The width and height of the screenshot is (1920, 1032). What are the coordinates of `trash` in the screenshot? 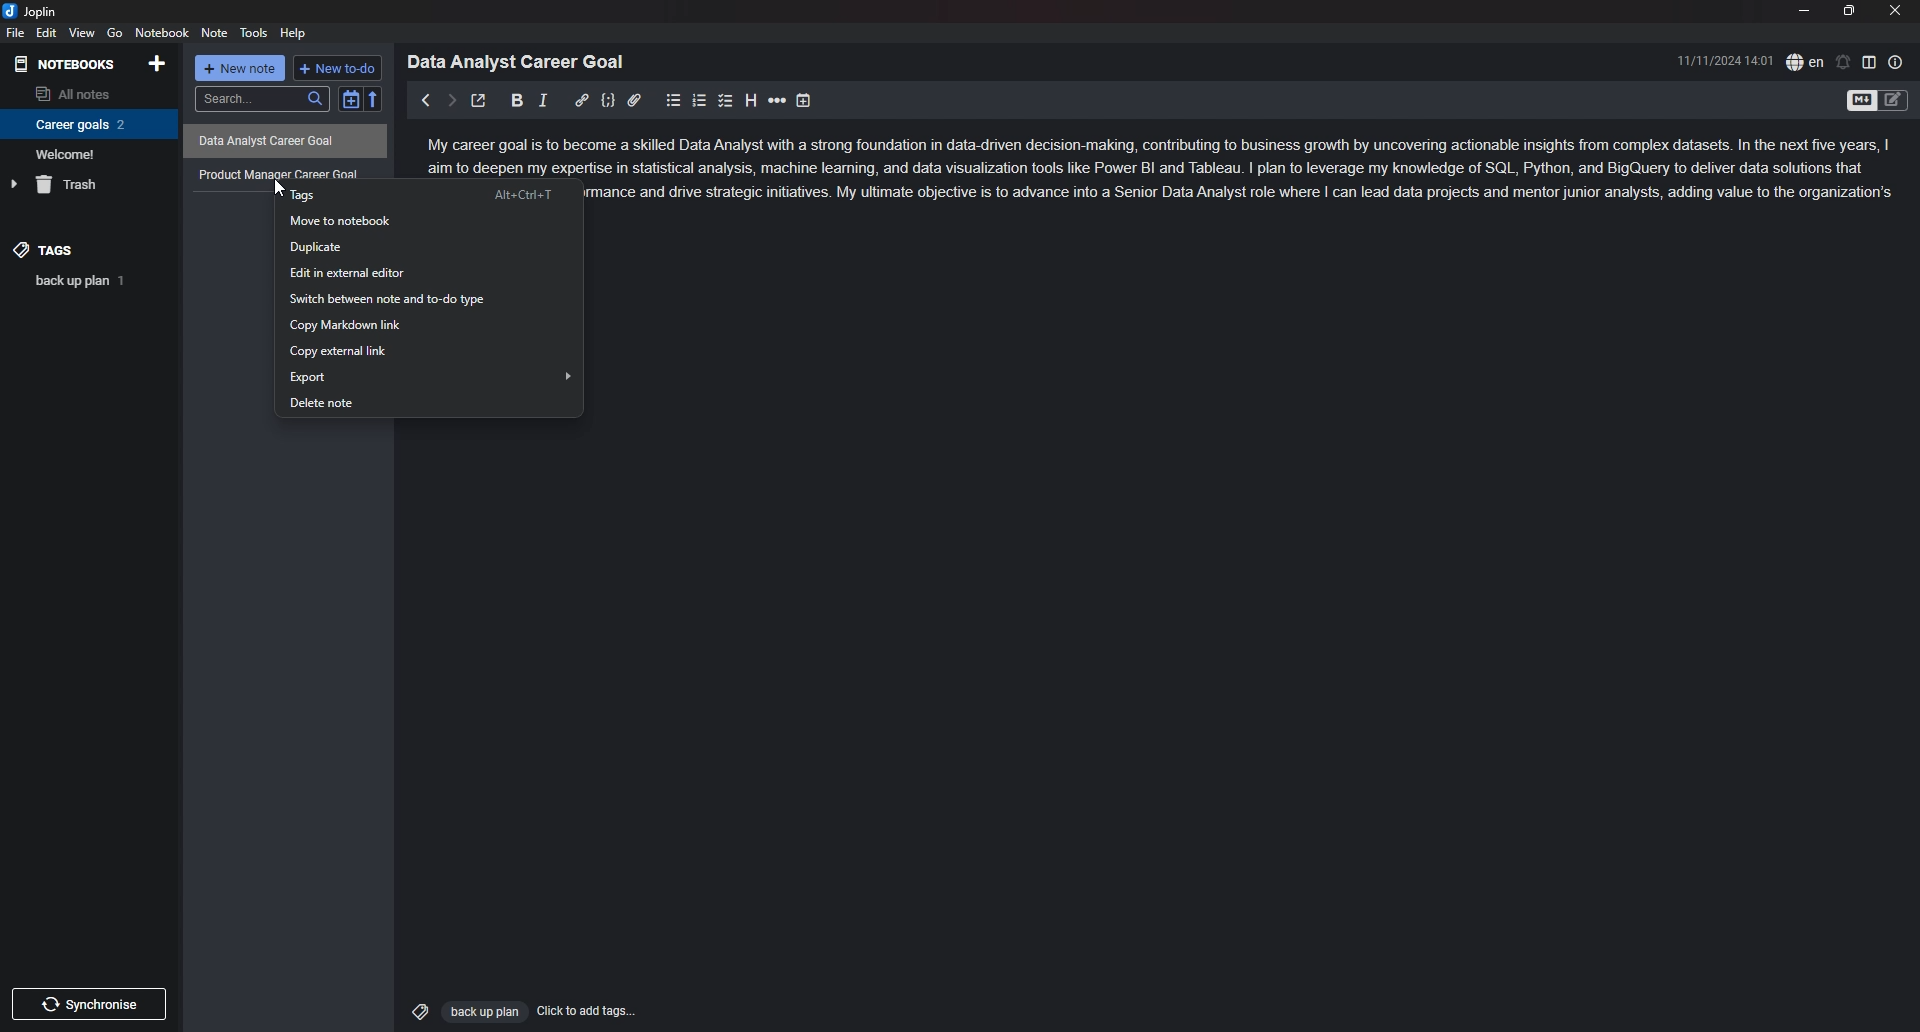 It's located at (86, 184).